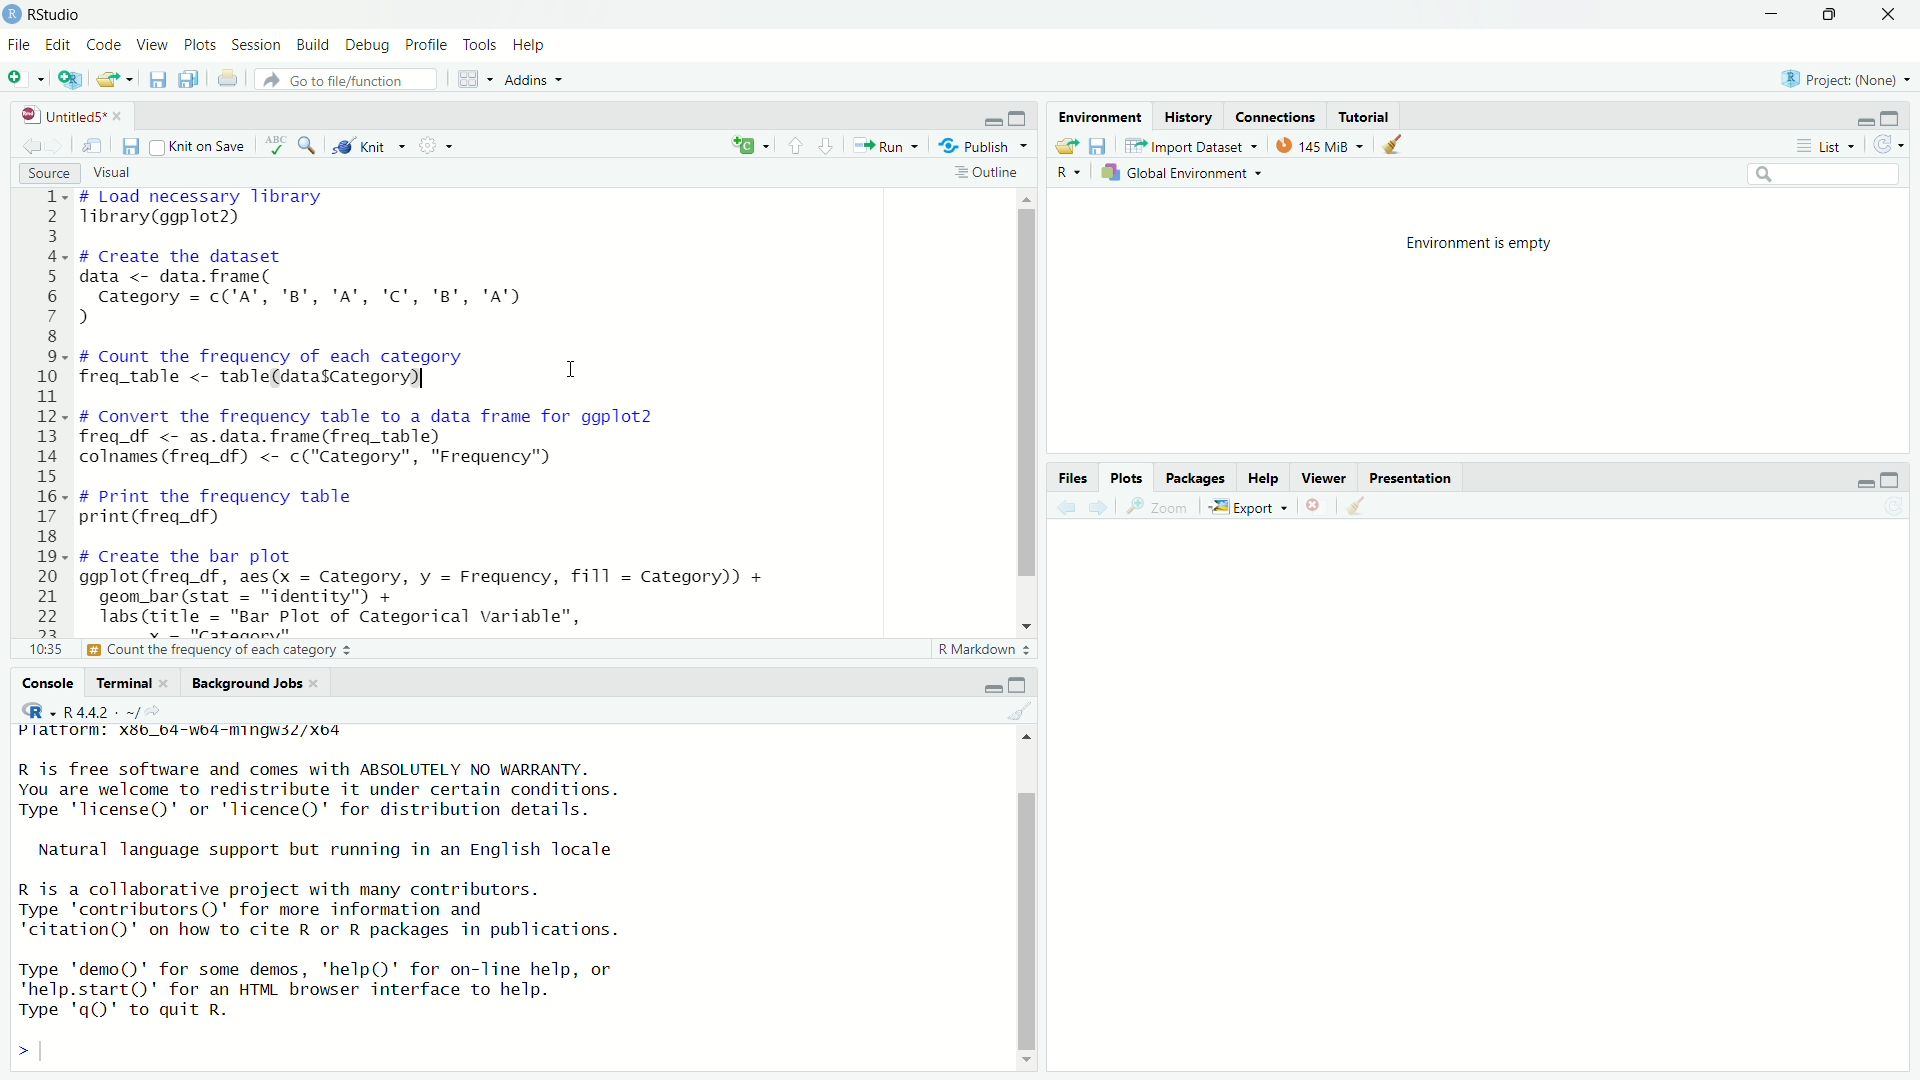 Image resolution: width=1920 pixels, height=1080 pixels. I want to click on save all, so click(193, 79).